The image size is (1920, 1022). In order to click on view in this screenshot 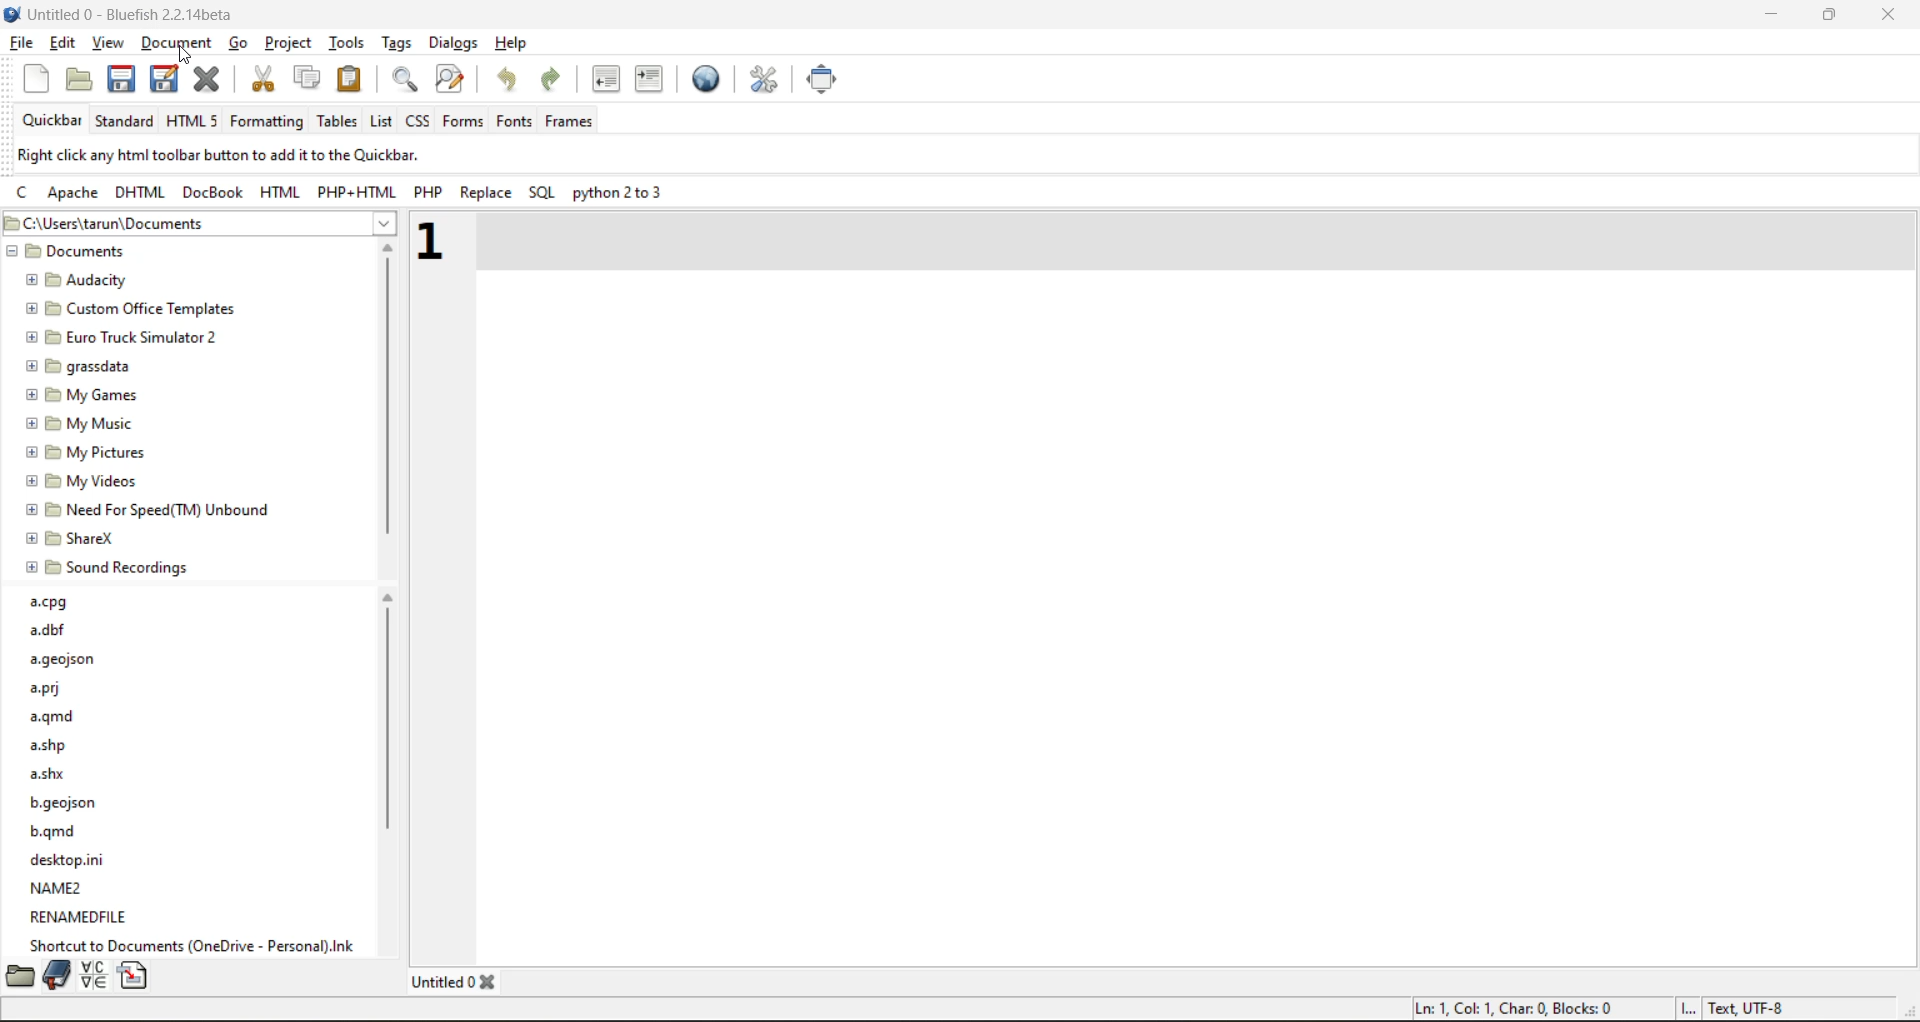, I will do `click(107, 43)`.